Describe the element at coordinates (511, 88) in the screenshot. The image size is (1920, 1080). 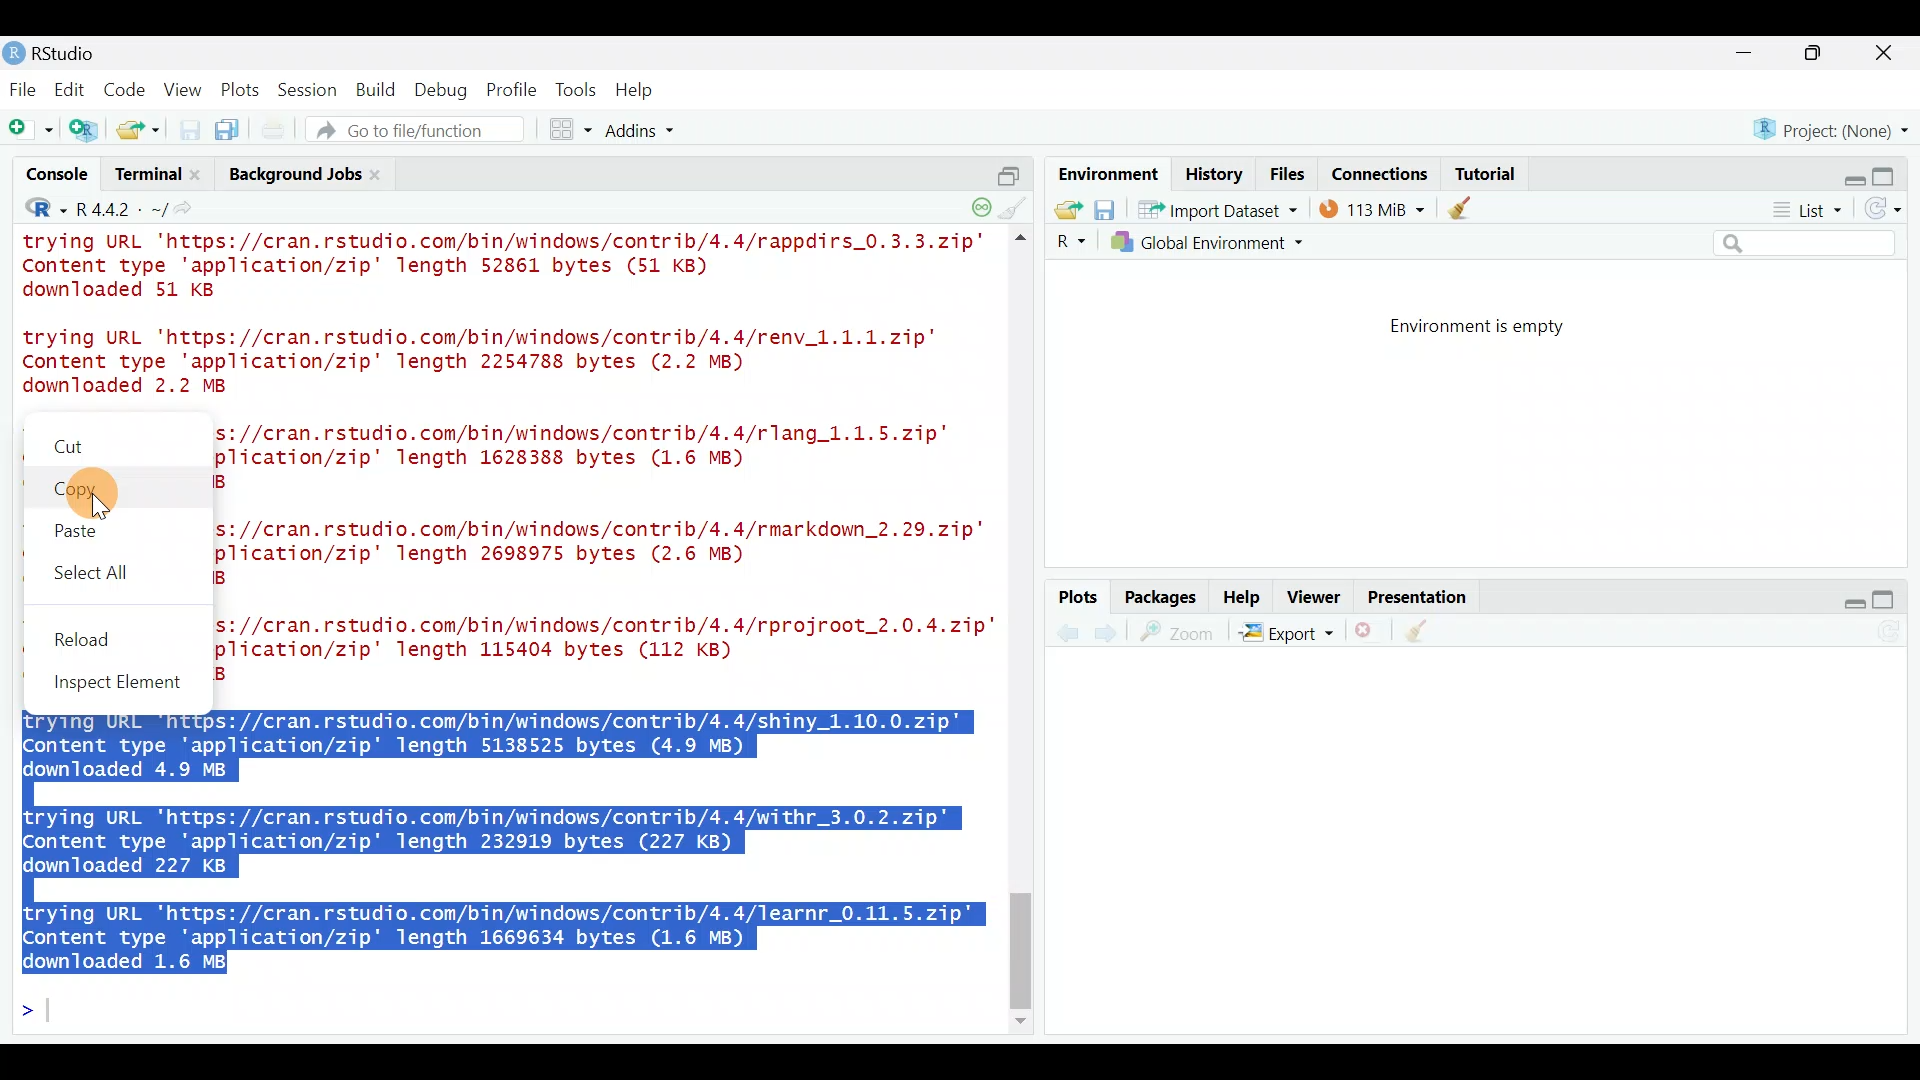
I see `Profile` at that location.